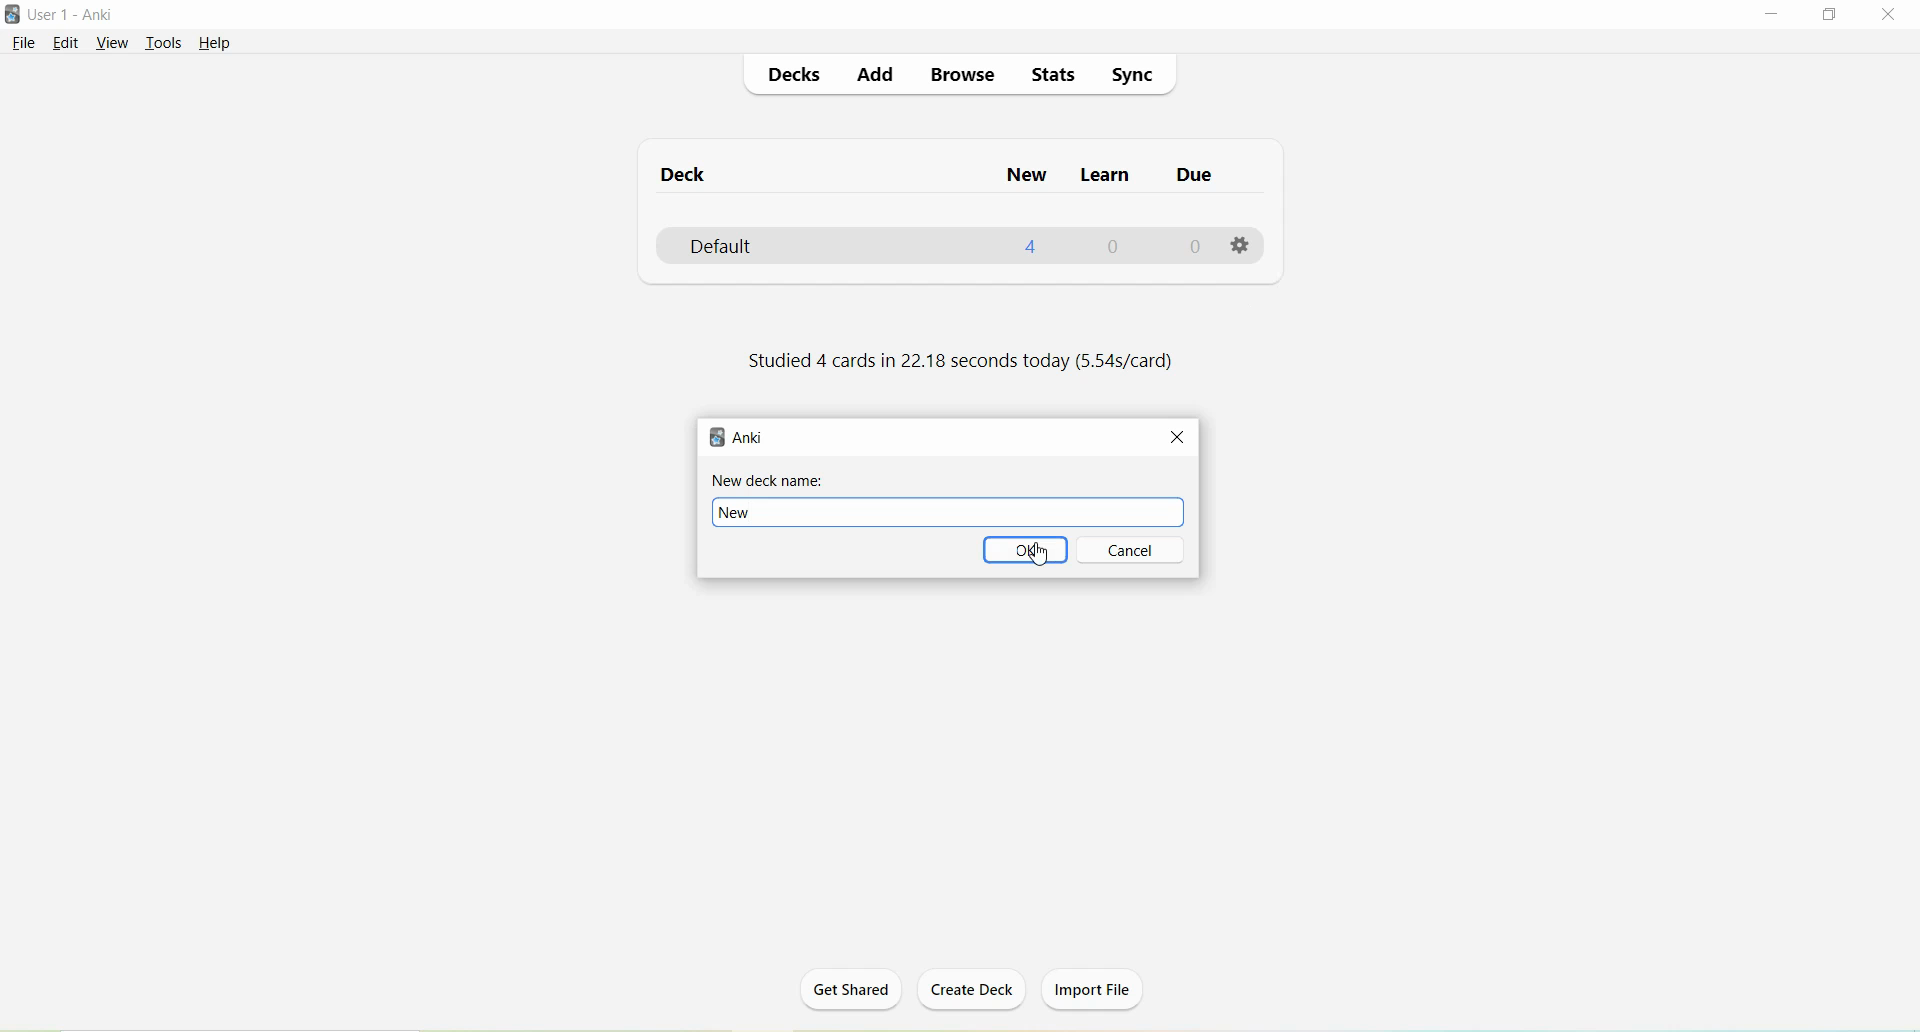 The width and height of the screenshot is (1920, 1032). What do you see at coordinates (73, 14) in the screenshot?
I see `User 1 - Anki` at bounding box center [73, 14].